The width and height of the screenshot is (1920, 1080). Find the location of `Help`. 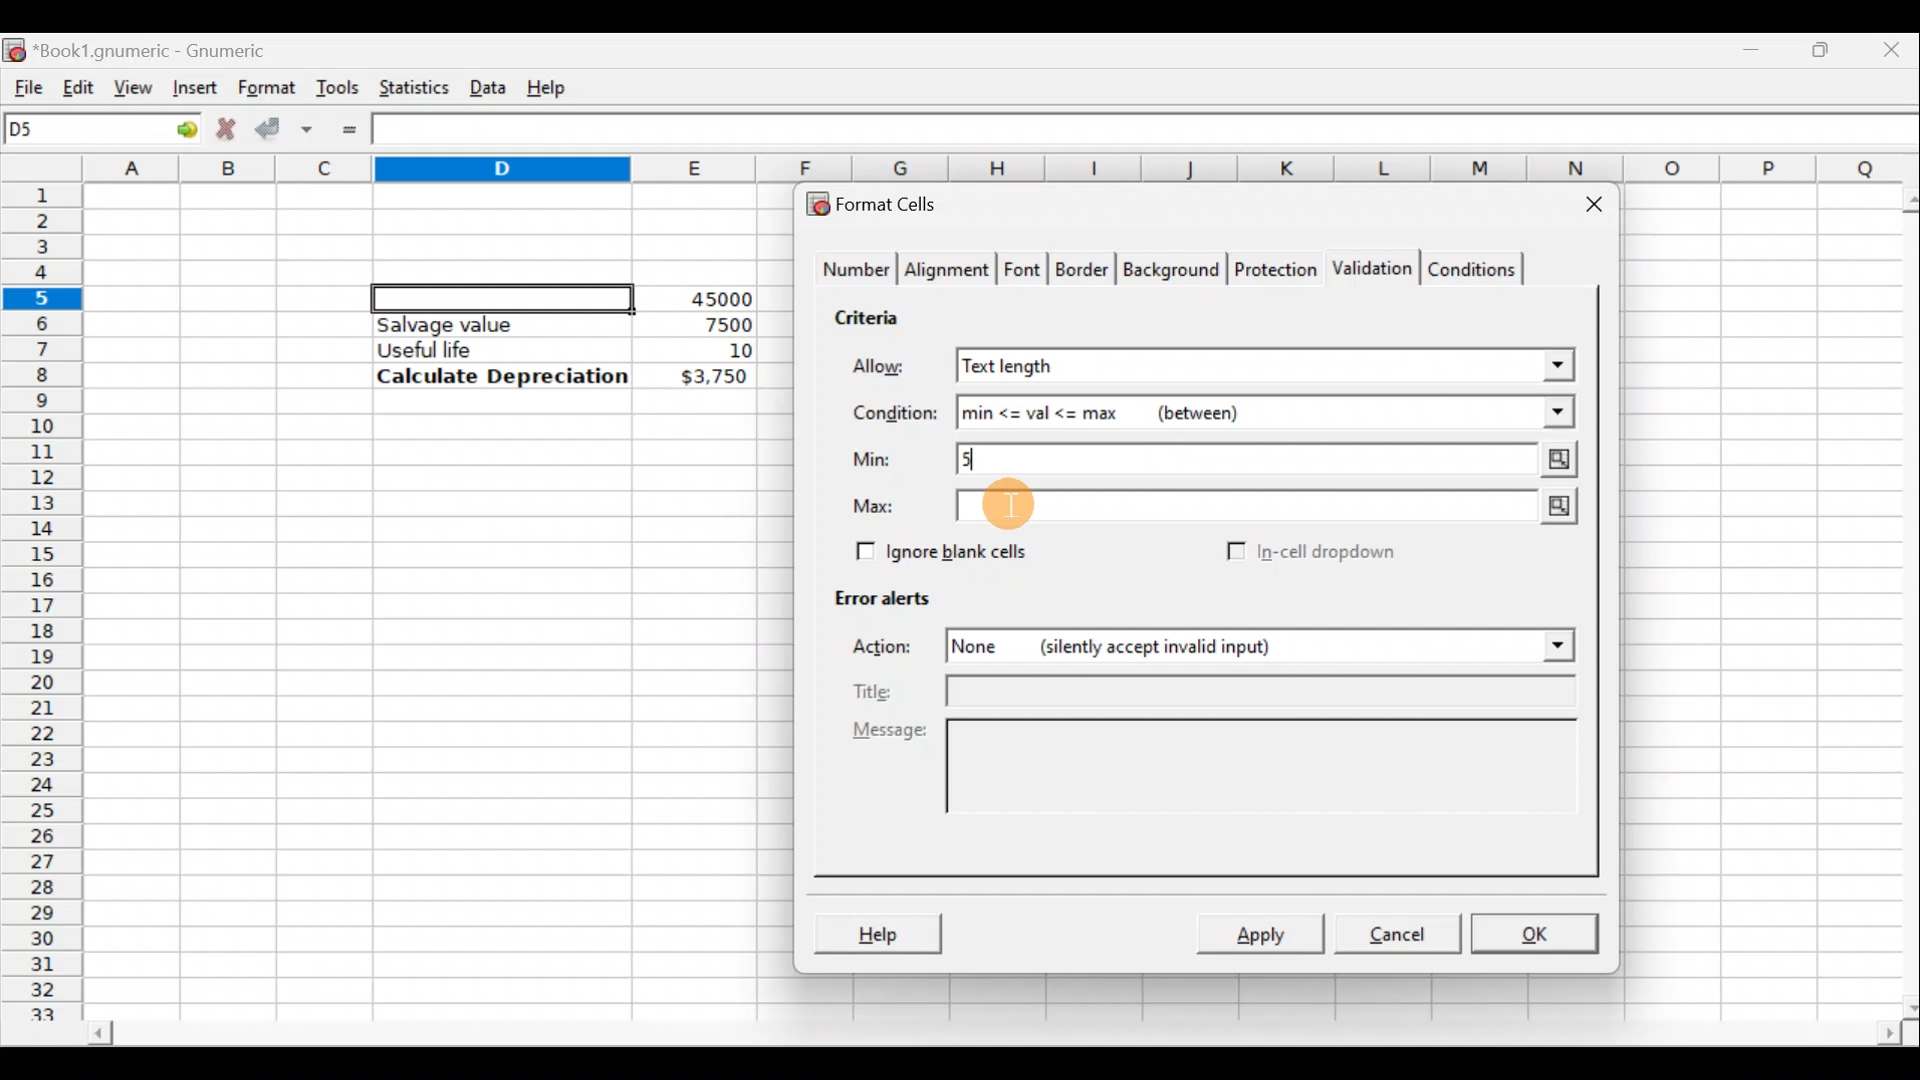

Help is located at coordinates (550, 86).